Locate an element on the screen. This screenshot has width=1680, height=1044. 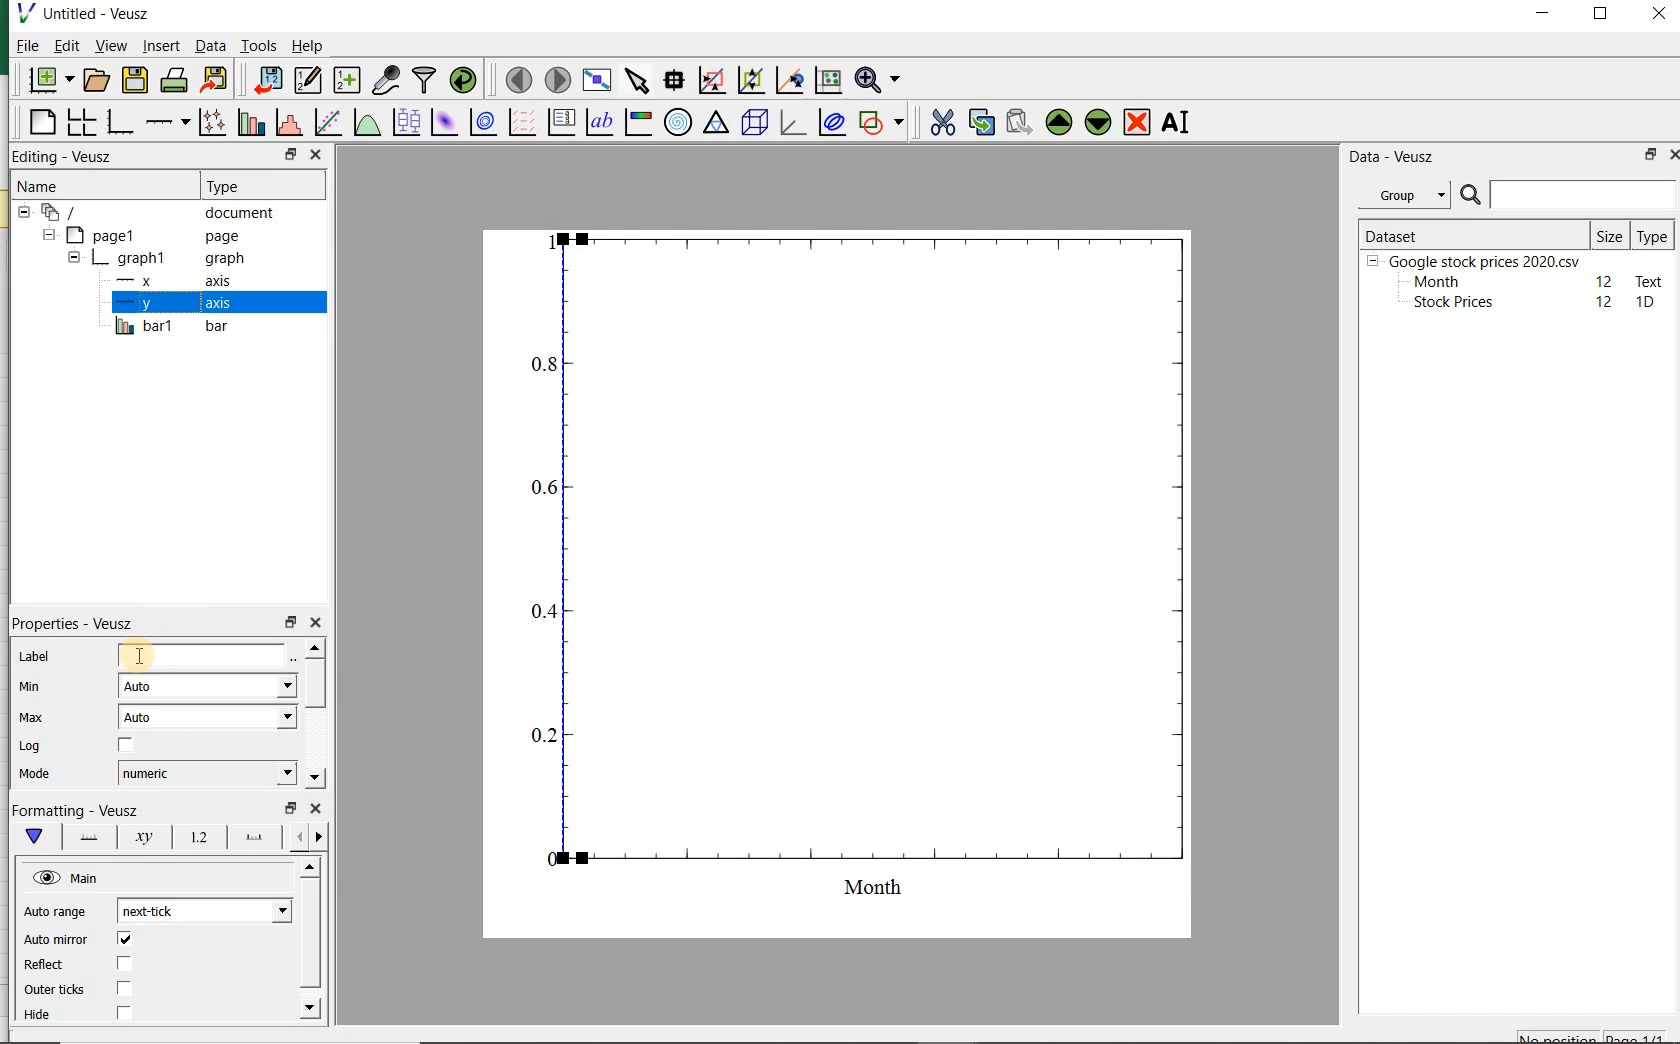
Outer ticks is located at coordinates (54, 990).